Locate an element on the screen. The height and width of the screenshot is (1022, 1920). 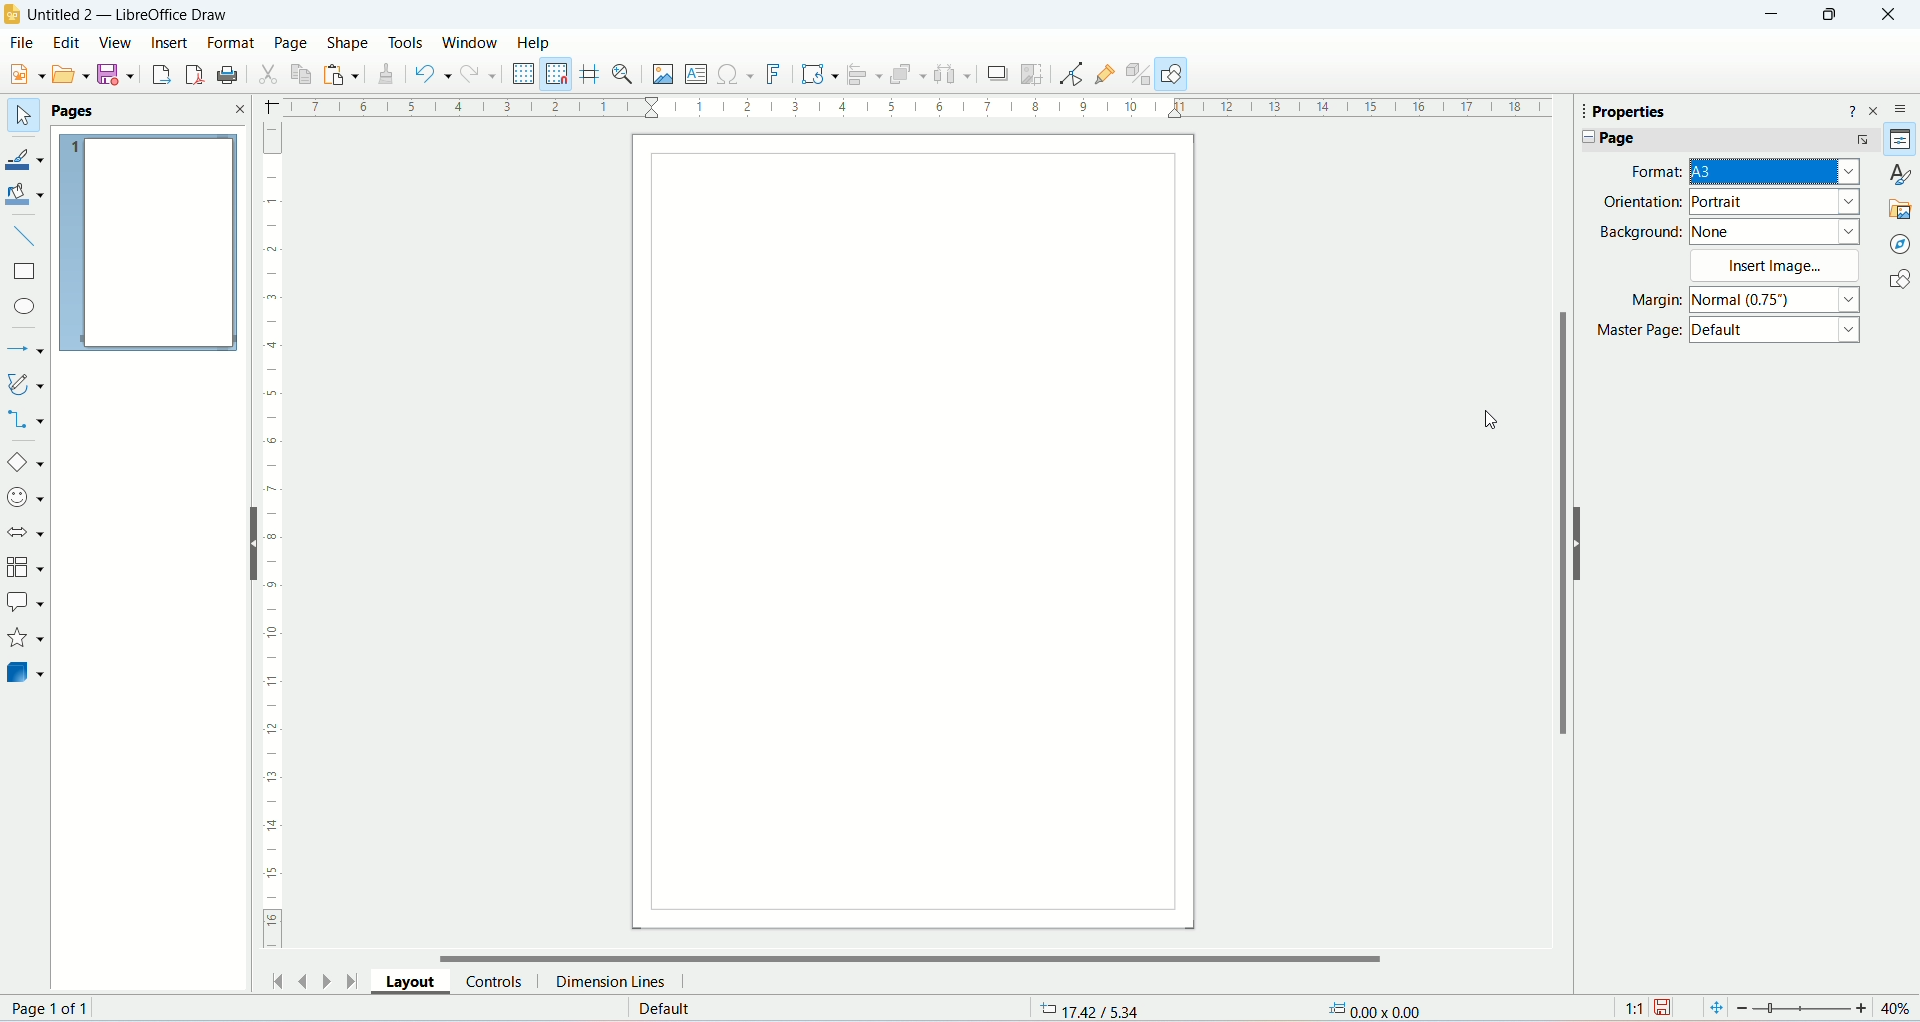
symbol shapes is located at coordinates (25, 498).